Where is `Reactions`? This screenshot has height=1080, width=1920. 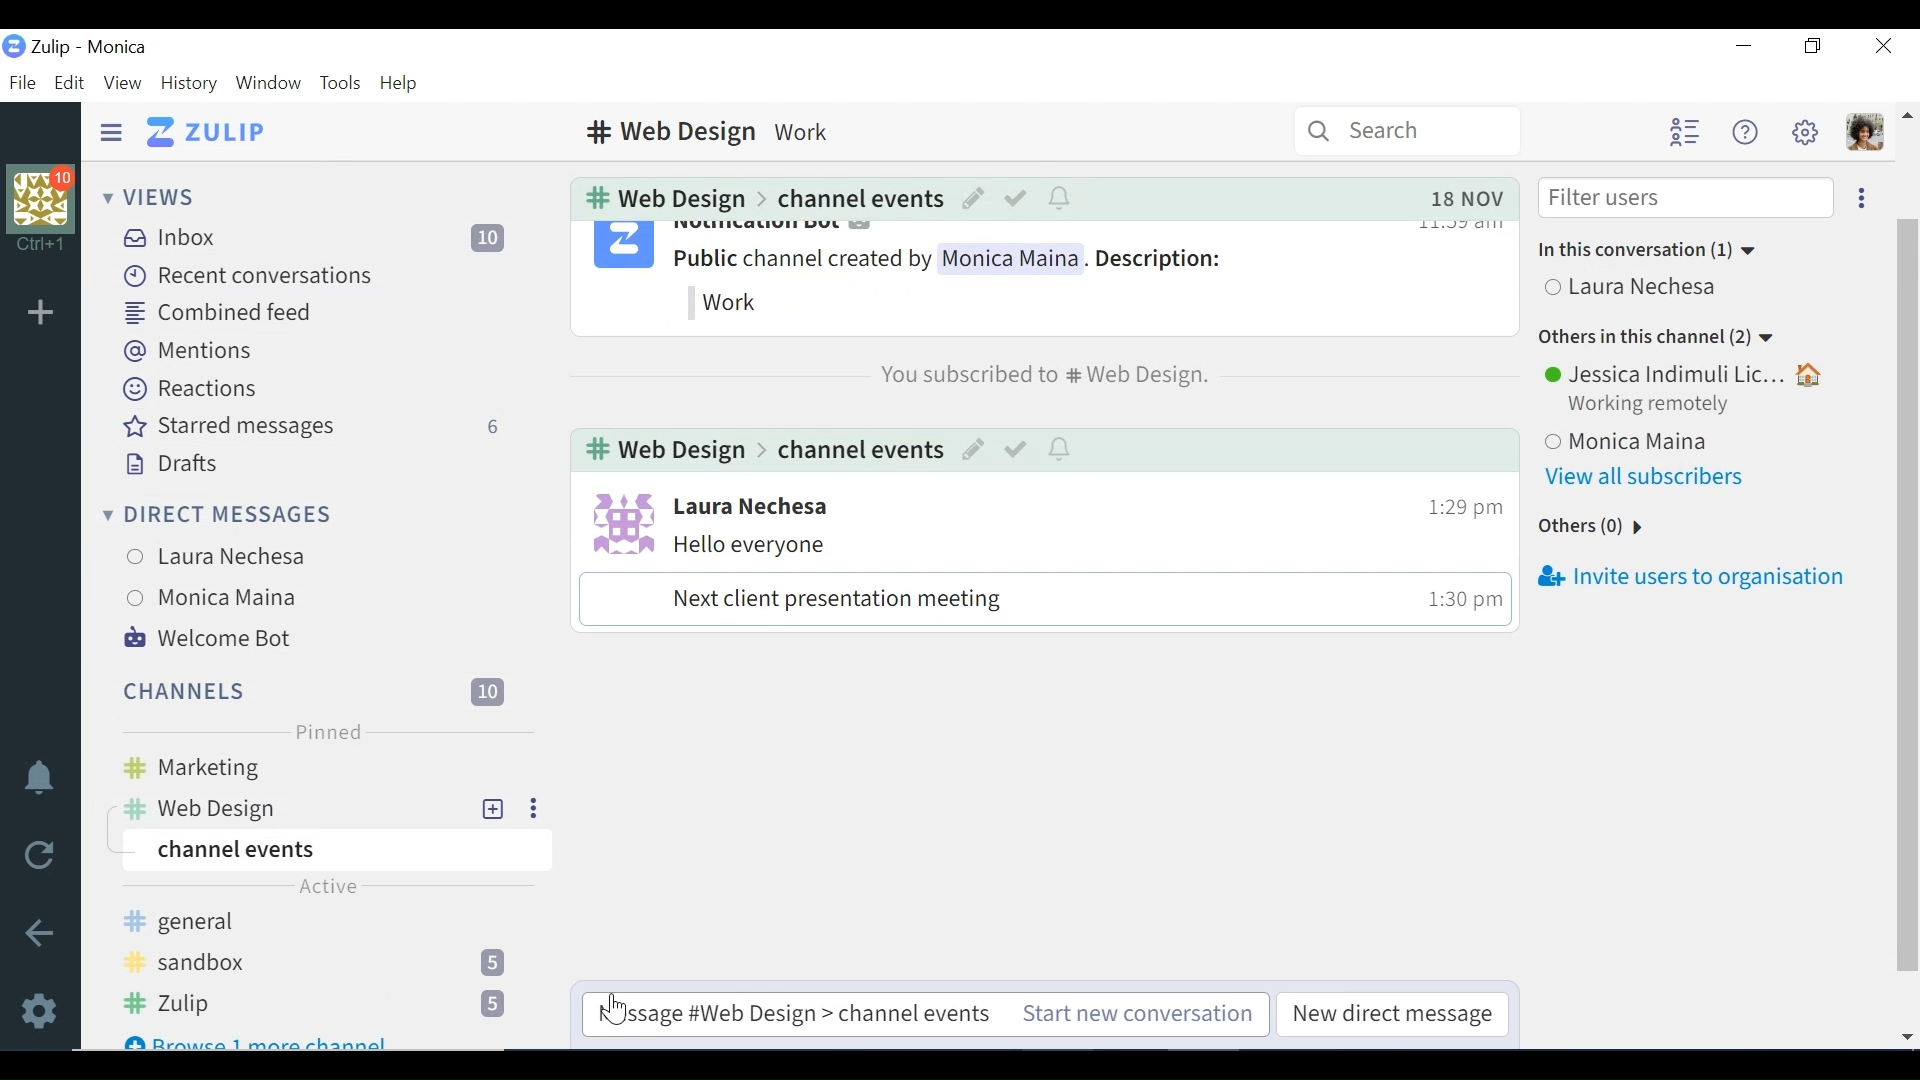 Reactions is located at coordinates (187, 388).